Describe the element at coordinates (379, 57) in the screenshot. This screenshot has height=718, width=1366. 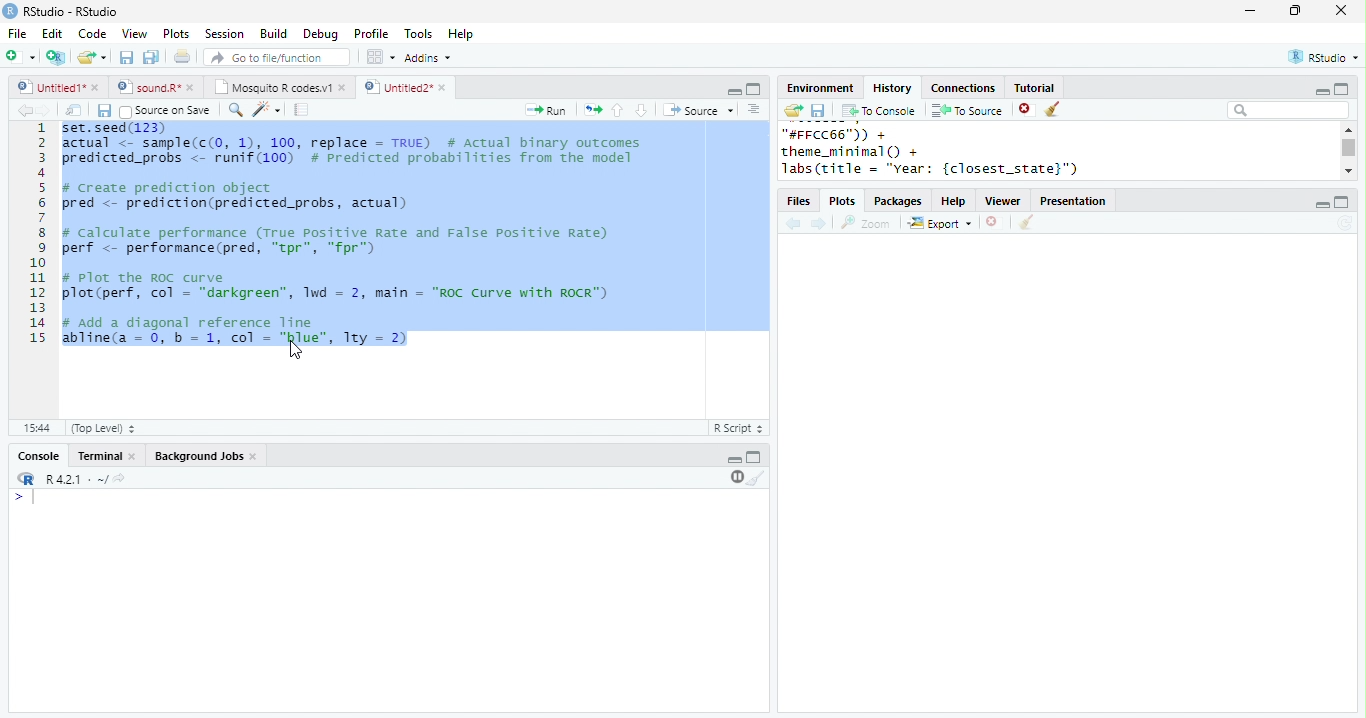
I see `options` at that location.